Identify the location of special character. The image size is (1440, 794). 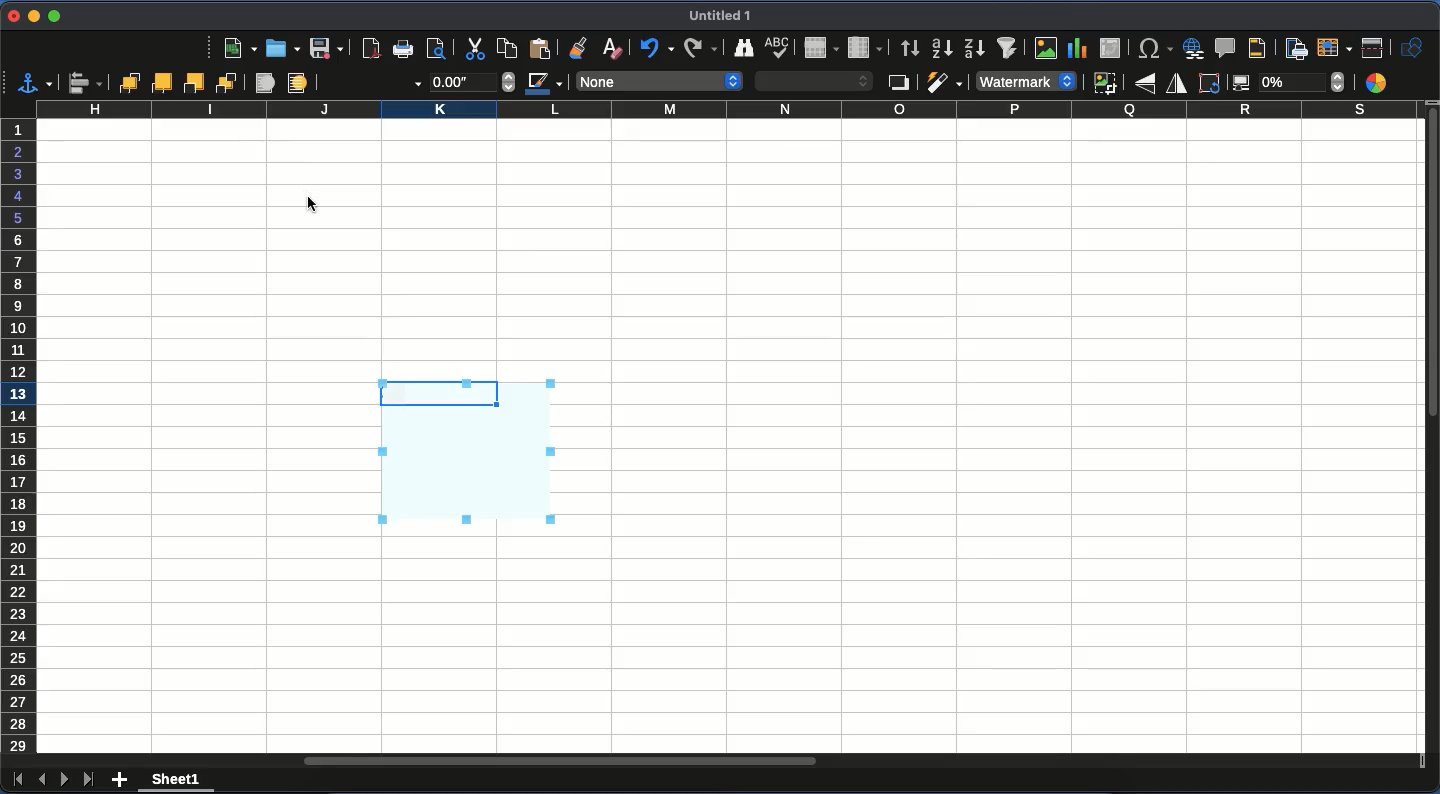
(1151, 48).